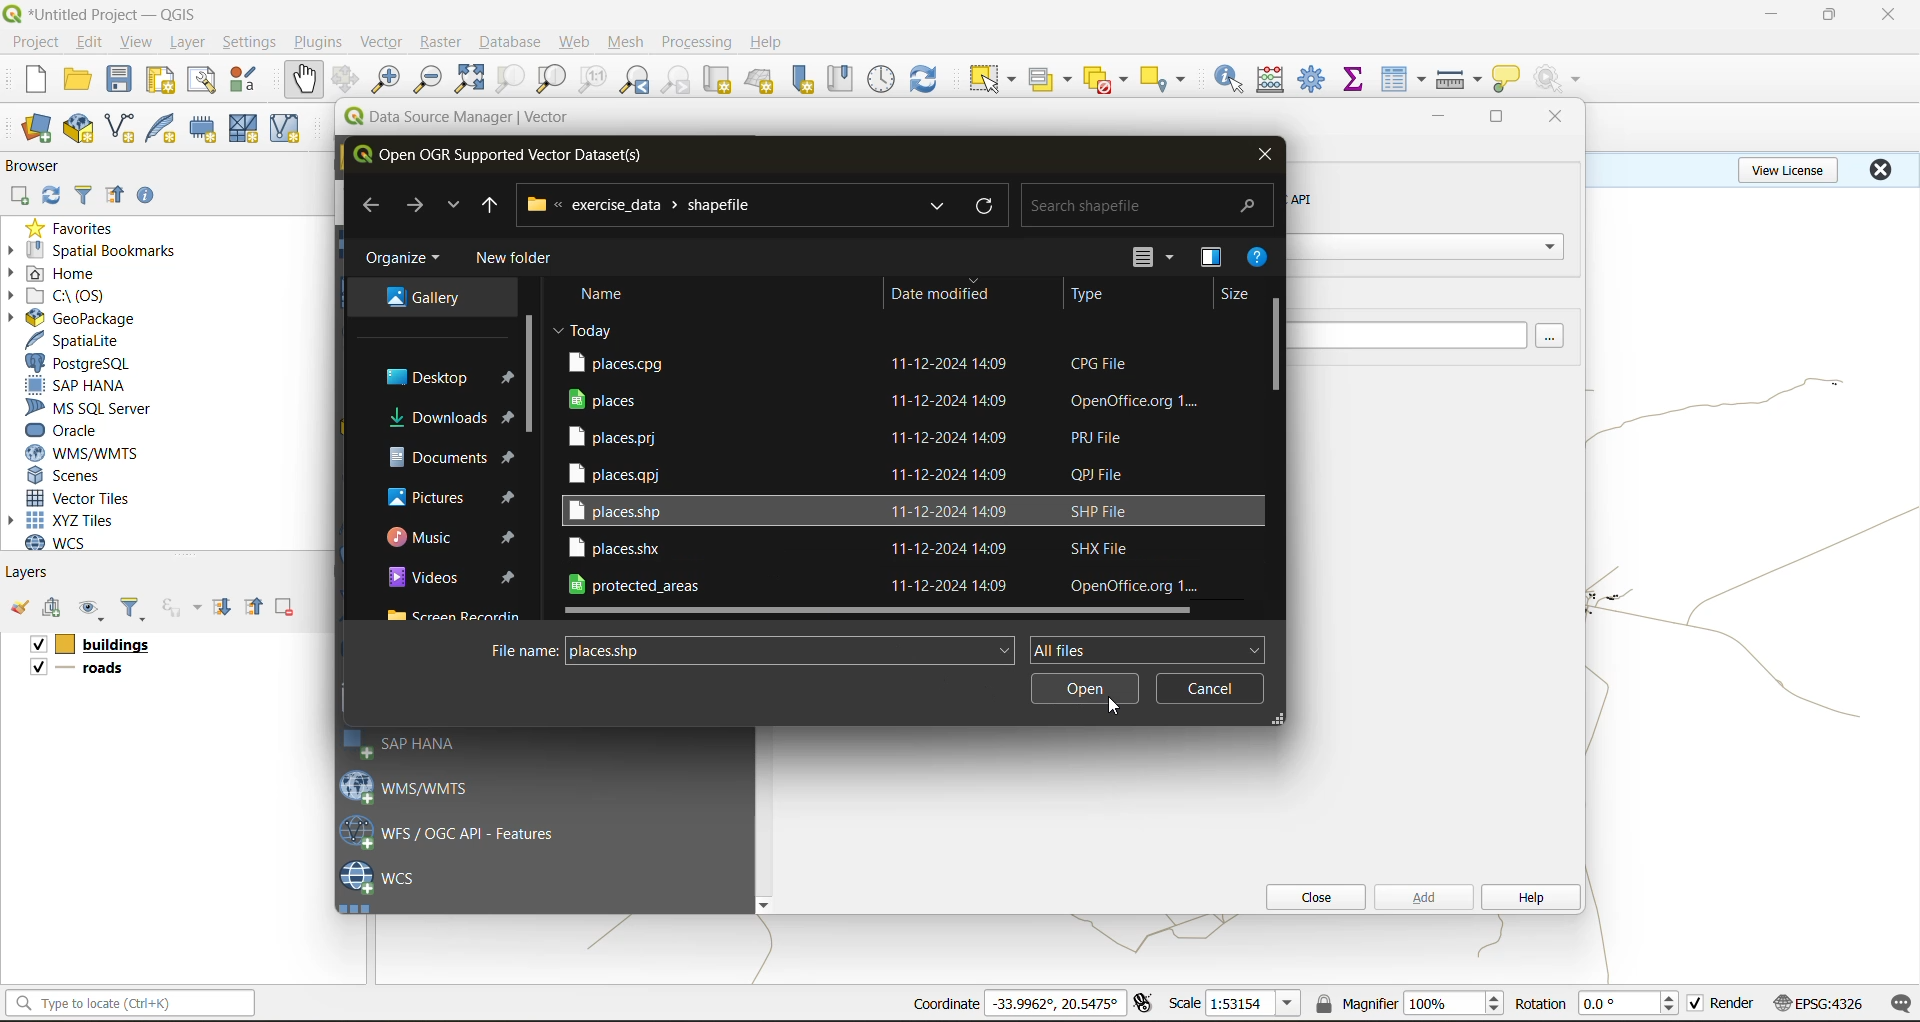 This screenshot has width=1920, height=1022. What do you see at coordinates (18, 197) in the screenshot?
I see `add` at bounding box center [18, 197].